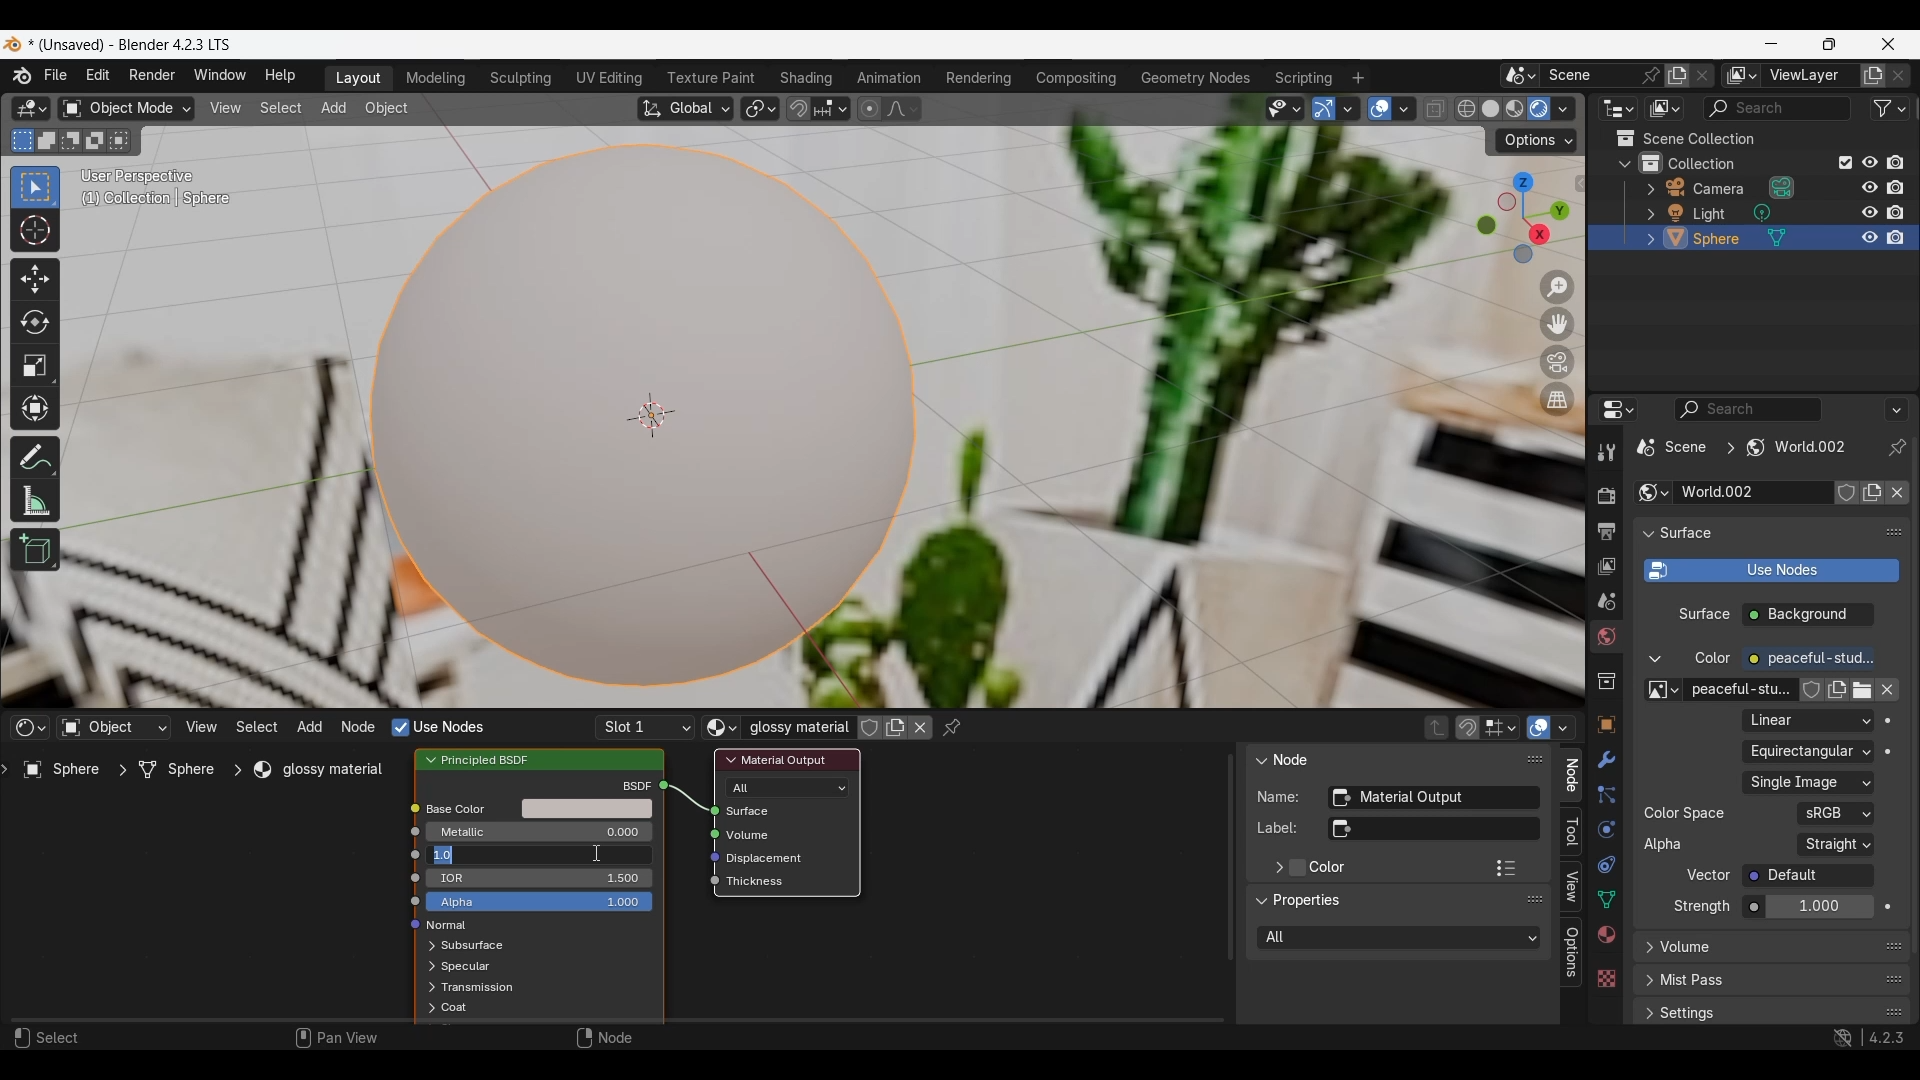  What do you see at coordinates (65, 773) in the screenshot?
I see `Sphere ` at bounding box center [65, 773].